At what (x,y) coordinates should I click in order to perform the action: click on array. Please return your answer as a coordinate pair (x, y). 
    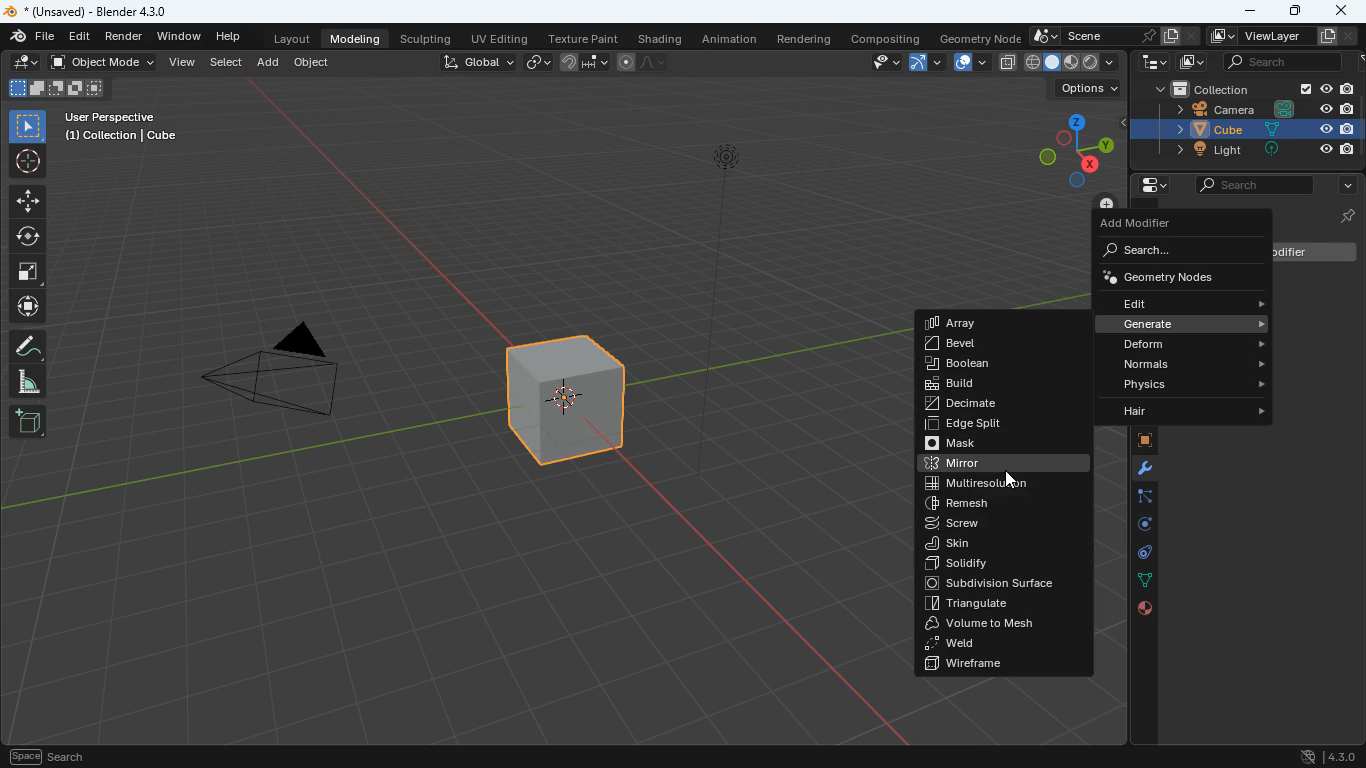
    Looking at the image, I should click on (976, 323).